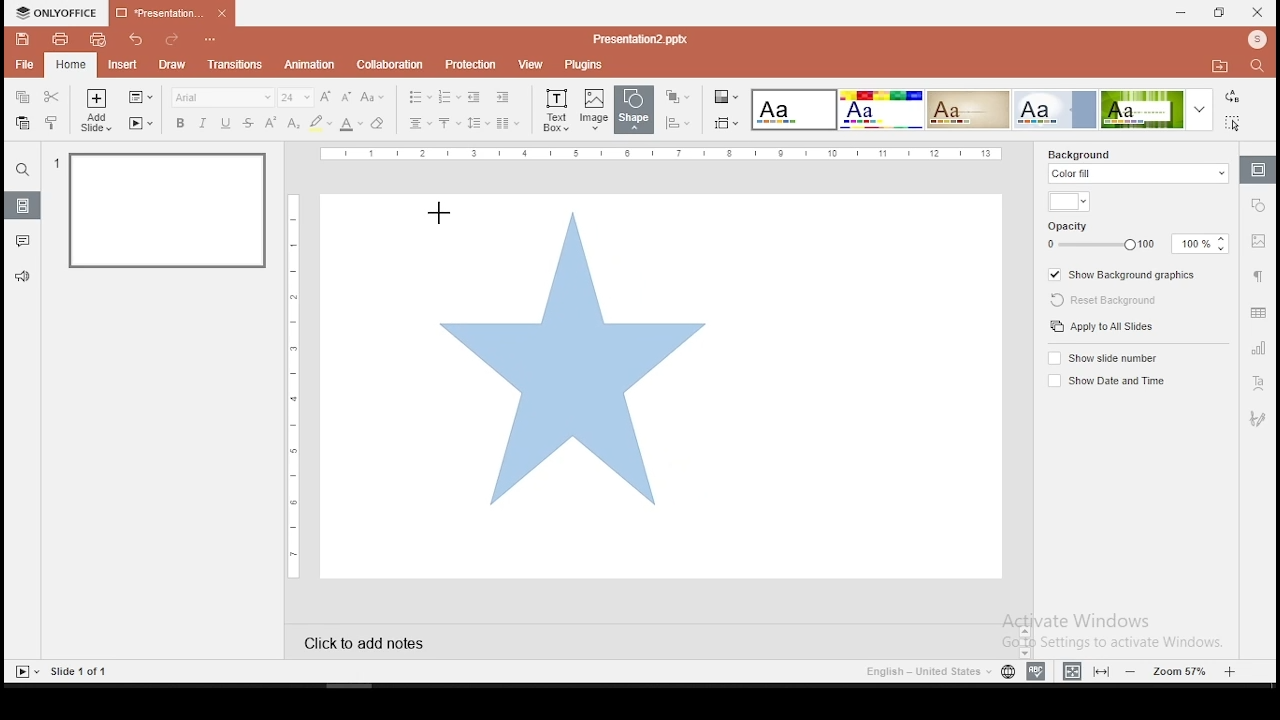  I want to click on slide 1 of 1, so click(81, 671).